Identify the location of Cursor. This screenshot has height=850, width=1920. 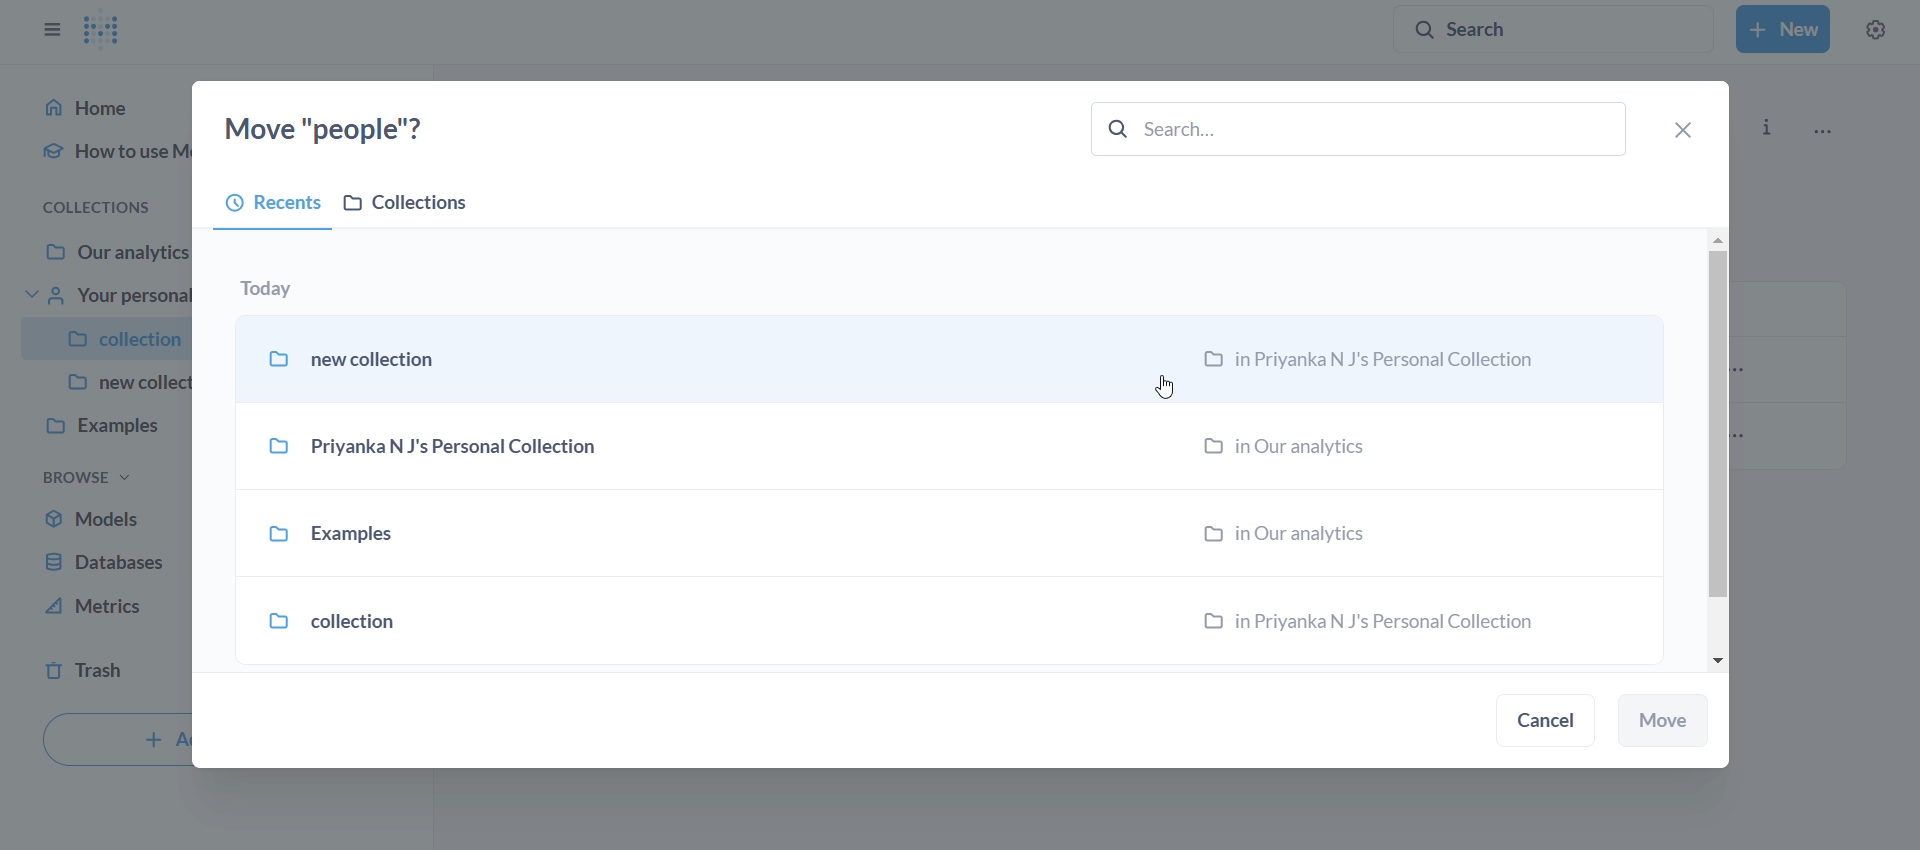
(1168, 387).